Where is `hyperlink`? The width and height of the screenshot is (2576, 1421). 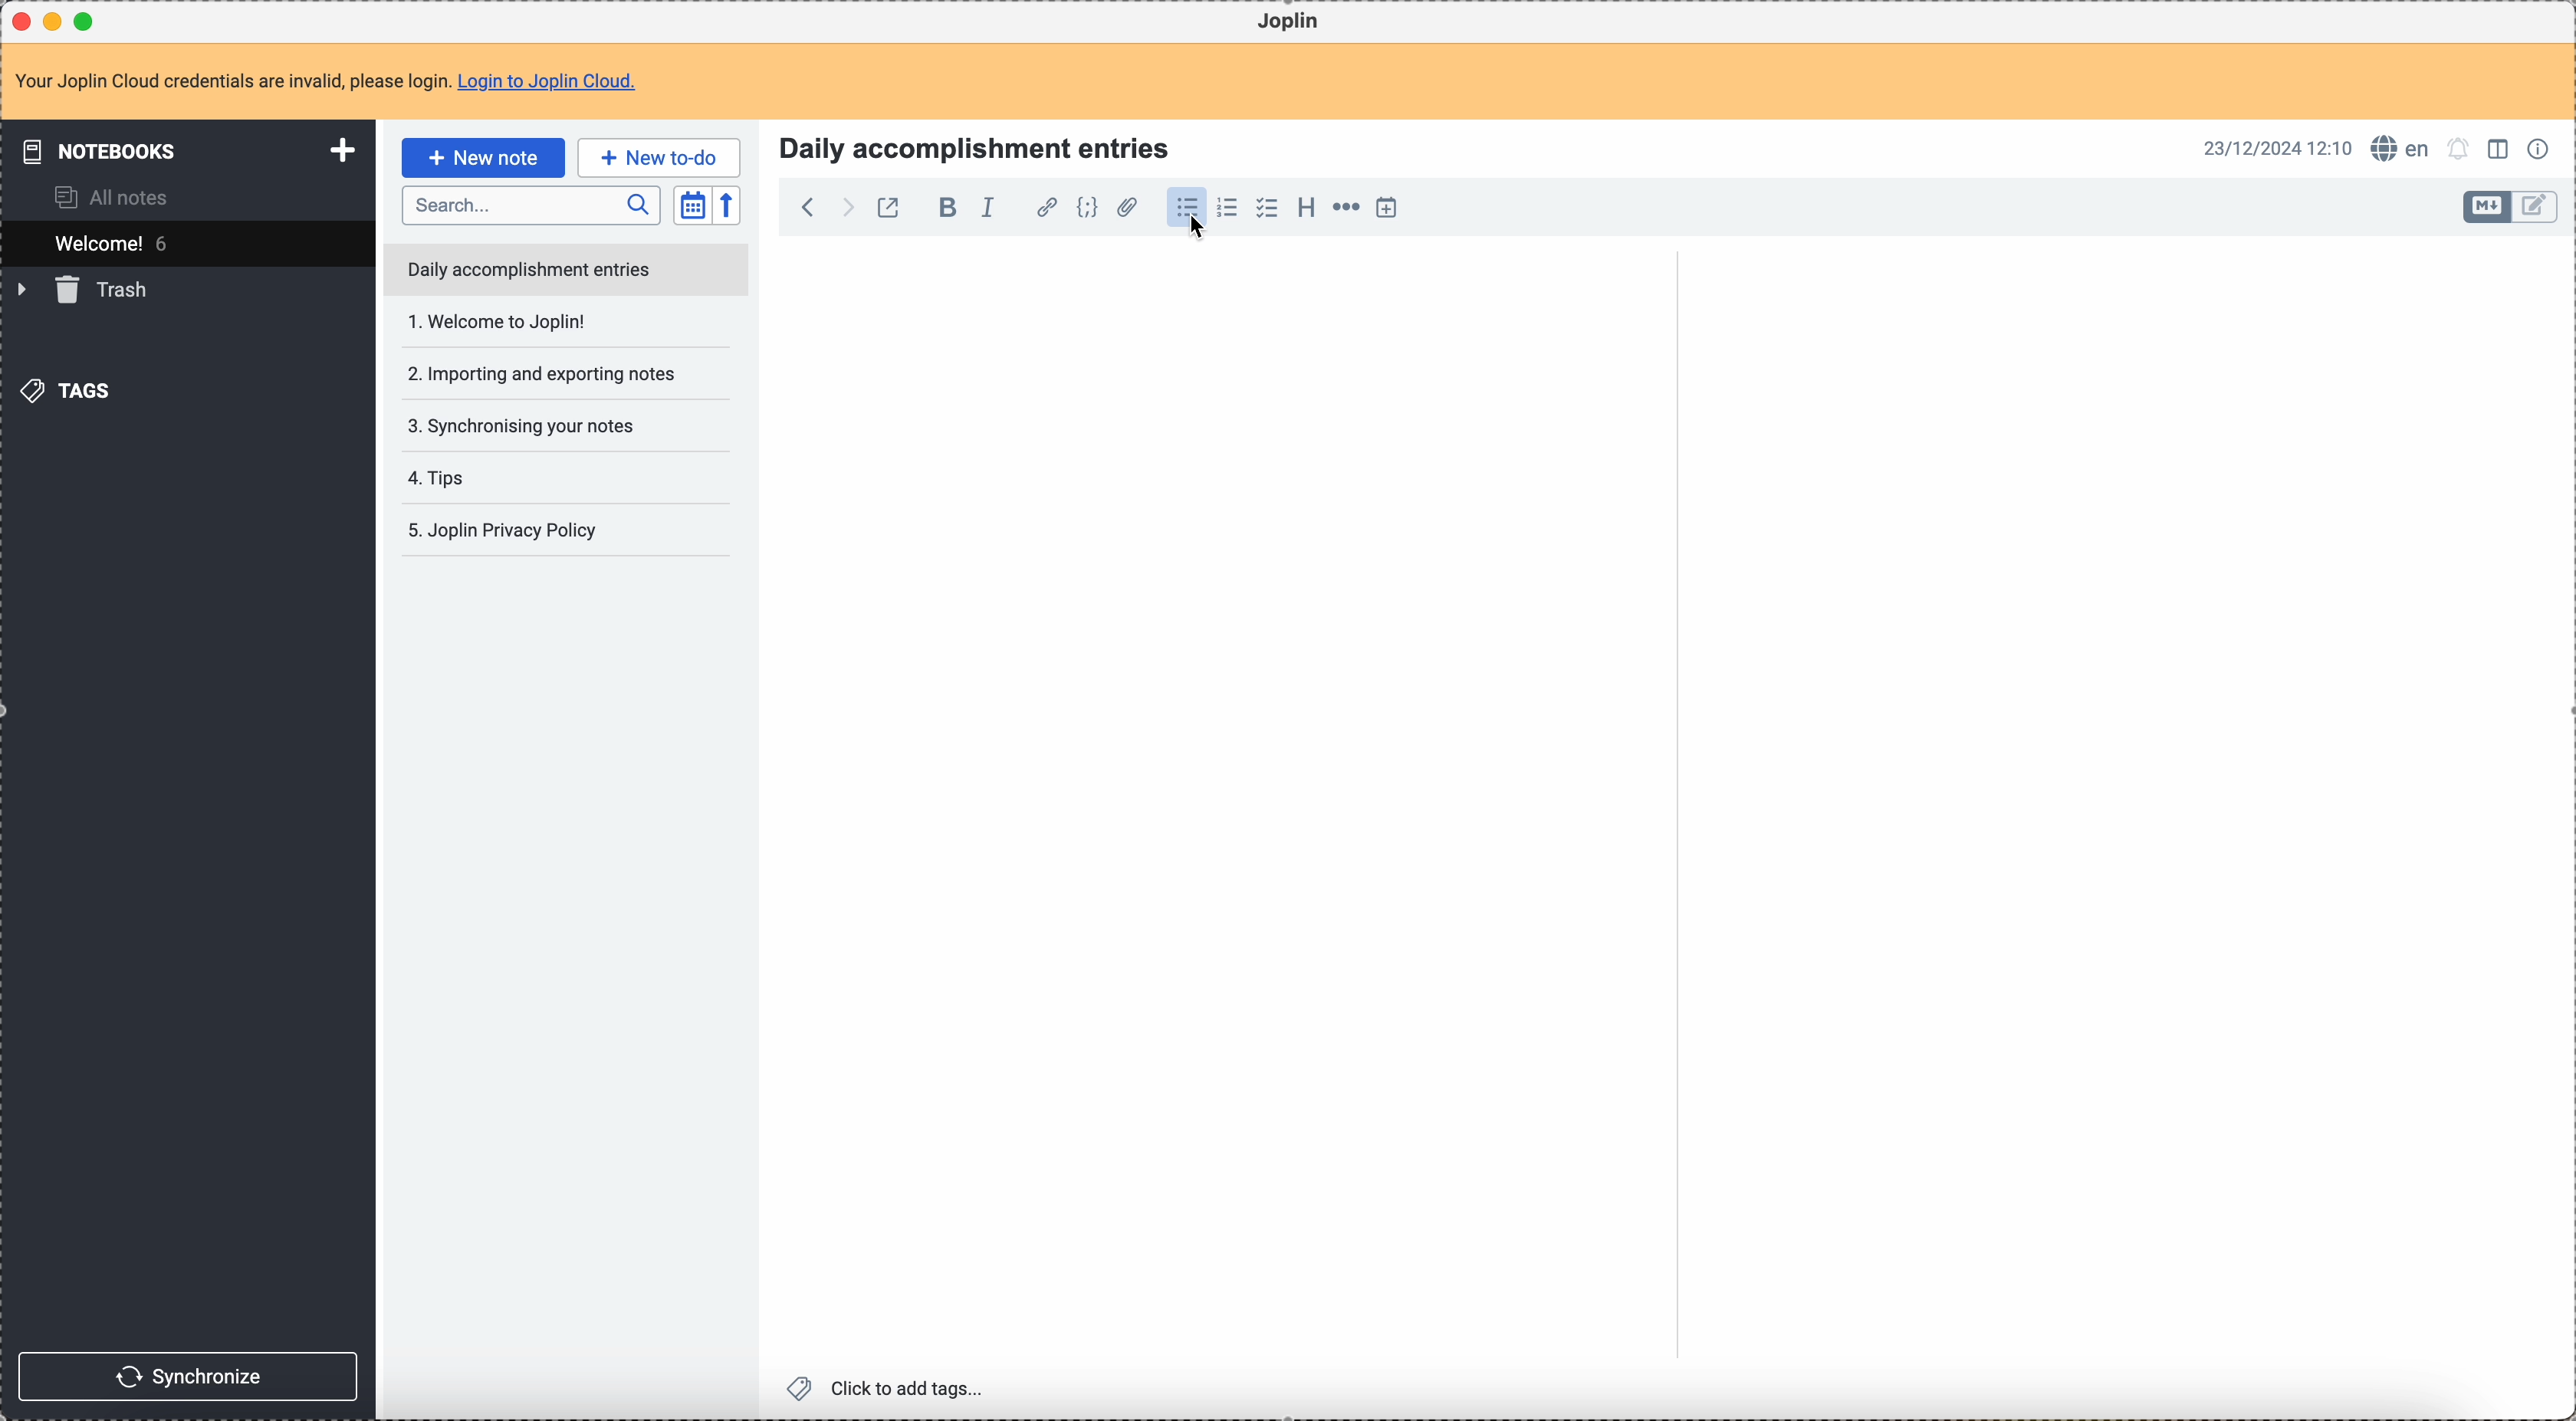
hyperlink is located at coordinates (1047, 209).